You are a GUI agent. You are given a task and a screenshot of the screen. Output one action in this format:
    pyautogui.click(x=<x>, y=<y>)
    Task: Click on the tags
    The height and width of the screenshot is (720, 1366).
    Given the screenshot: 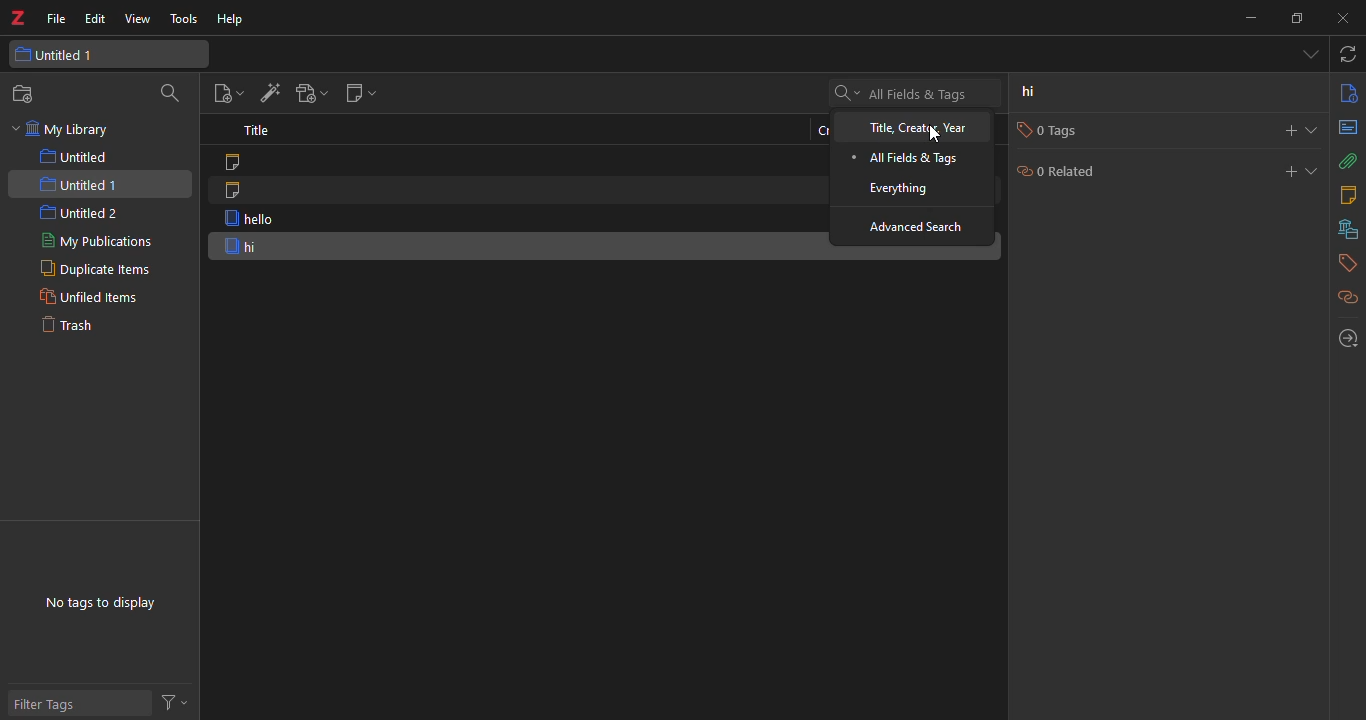 What is the action you would take?
    pyautogui.click(x=1344, y=264)
    